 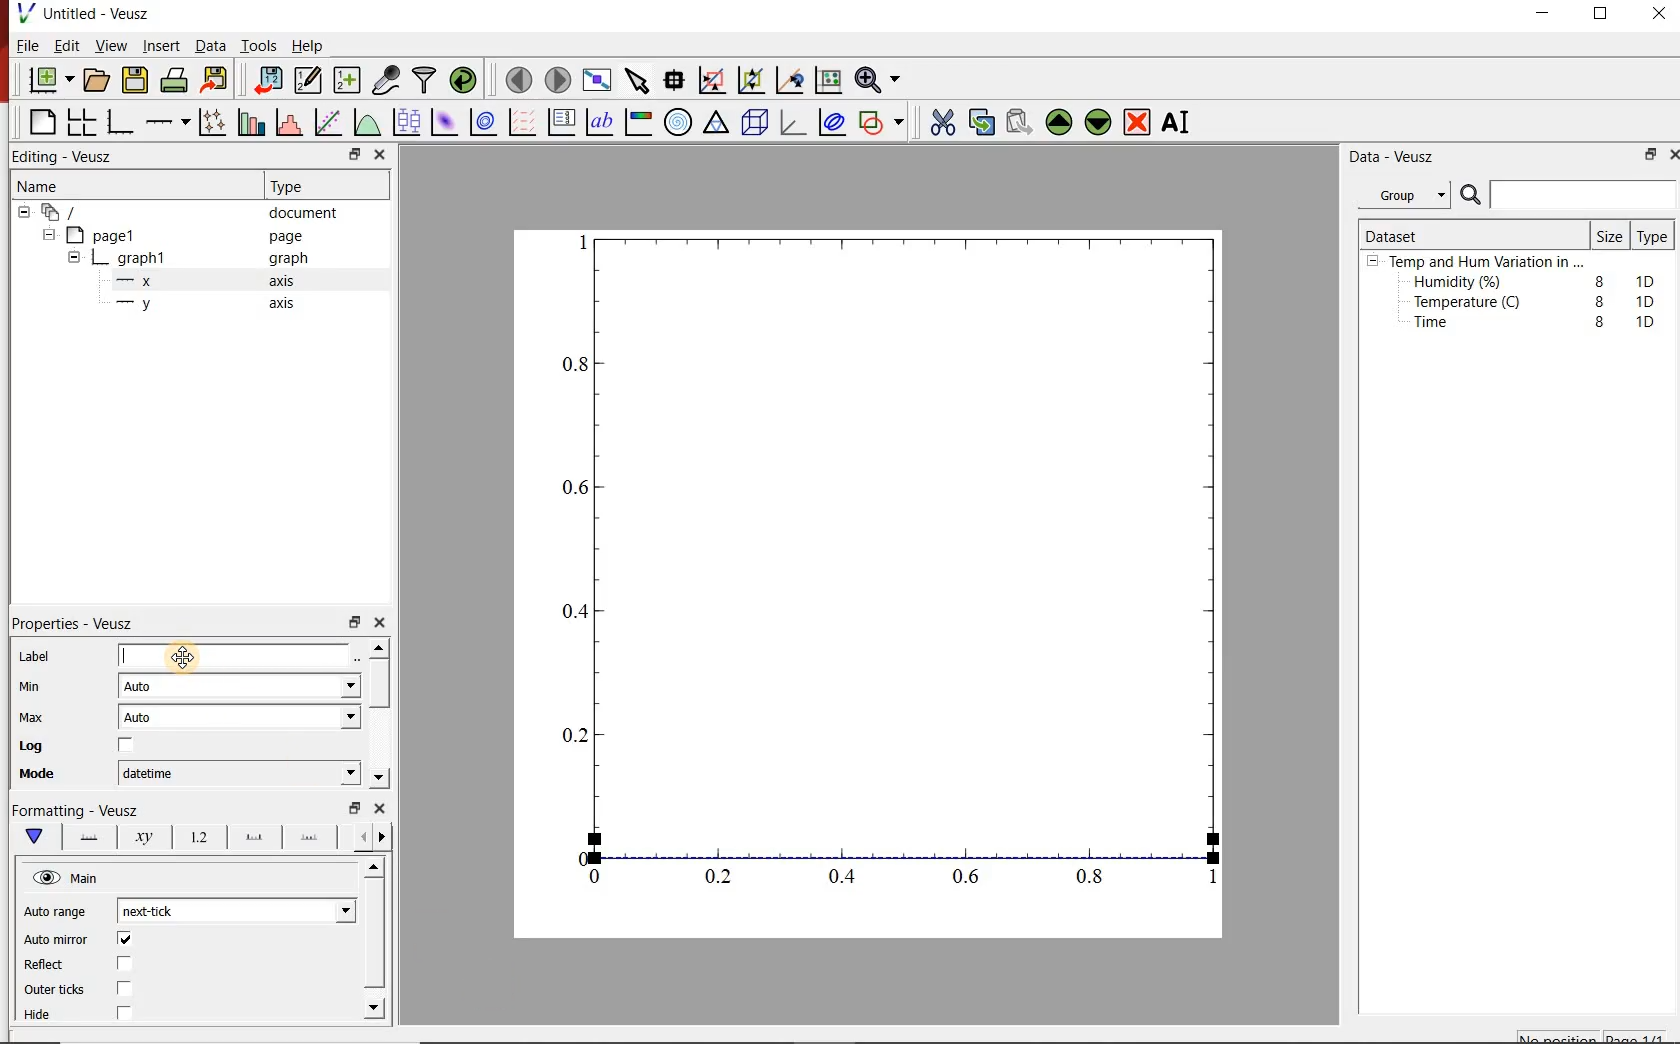 What do you see at coordinates (36, 838) in the screenshot?
I see `main formatting` at bounding box center [36, 838].